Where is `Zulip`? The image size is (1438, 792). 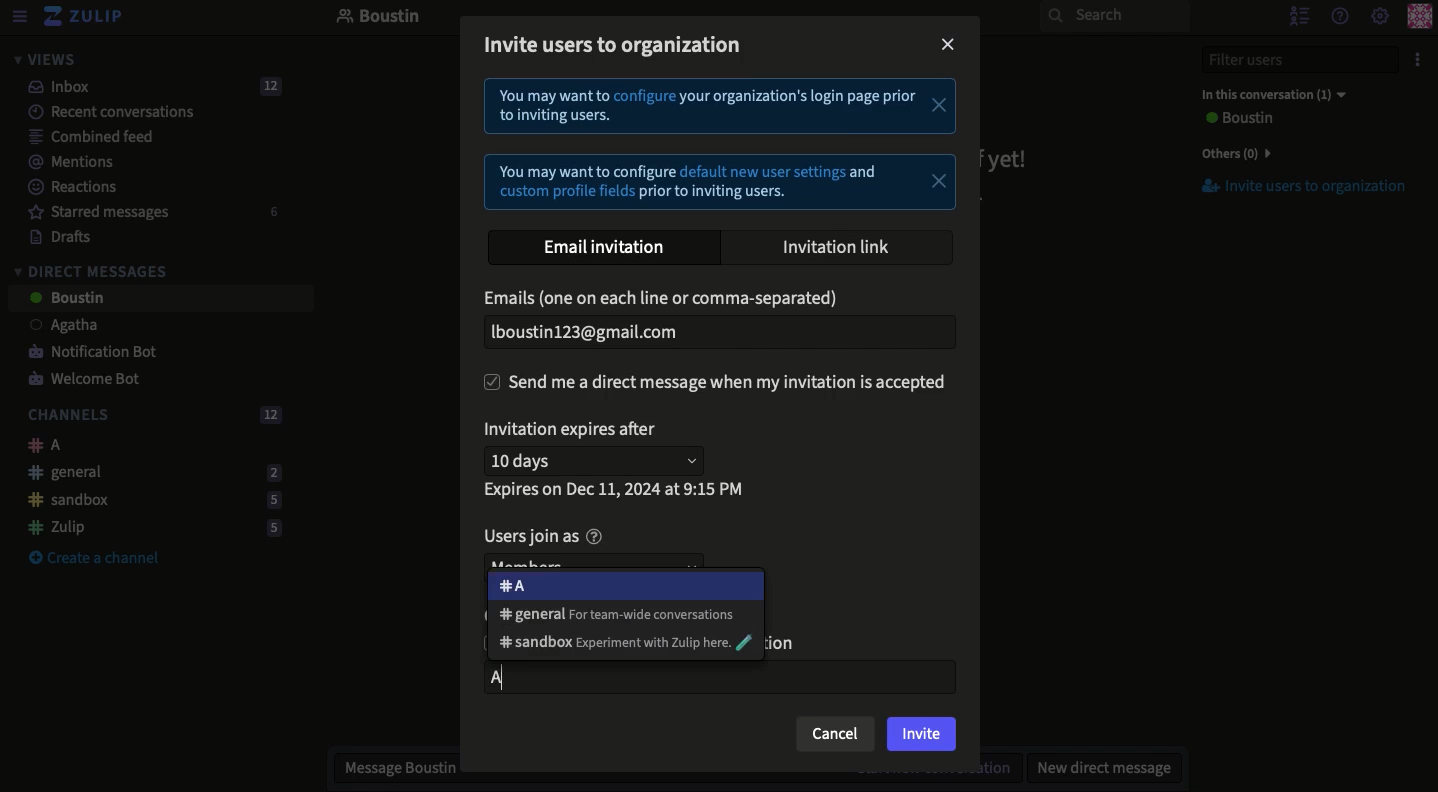 Zulip is located at coordinates (148, 527).